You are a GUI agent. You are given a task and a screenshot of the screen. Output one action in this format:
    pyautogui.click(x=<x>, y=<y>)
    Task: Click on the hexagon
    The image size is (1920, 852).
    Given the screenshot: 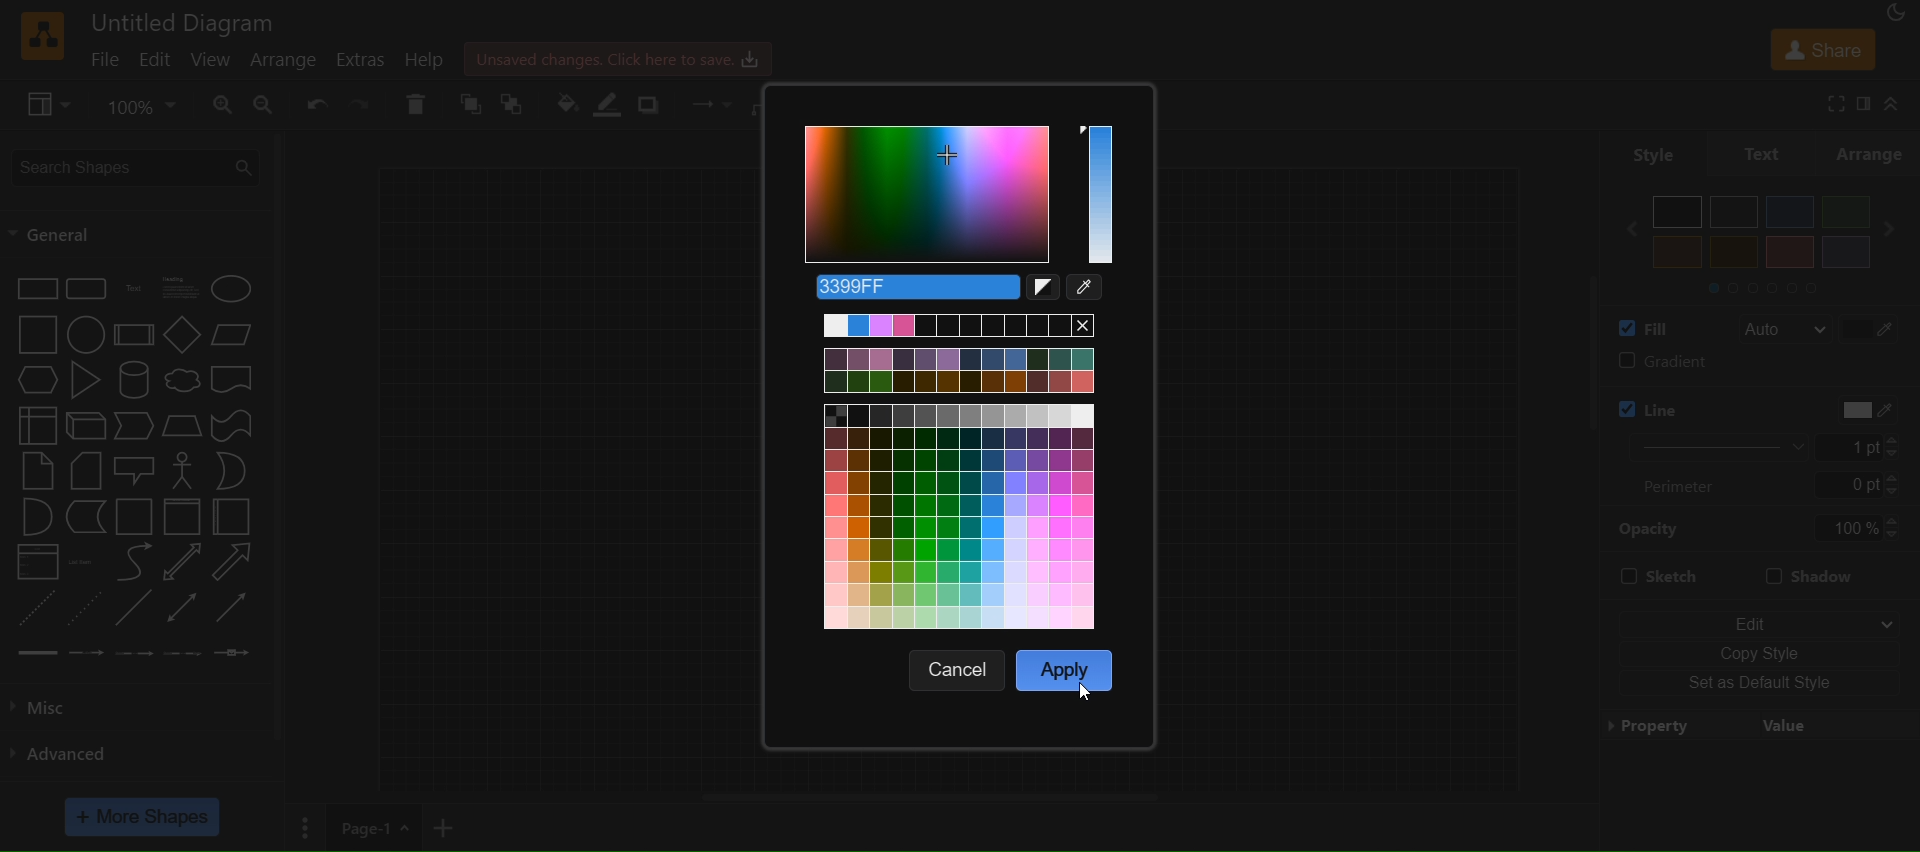 What is the action you would take?
    pyautogui.click(x=40, y=379)
    